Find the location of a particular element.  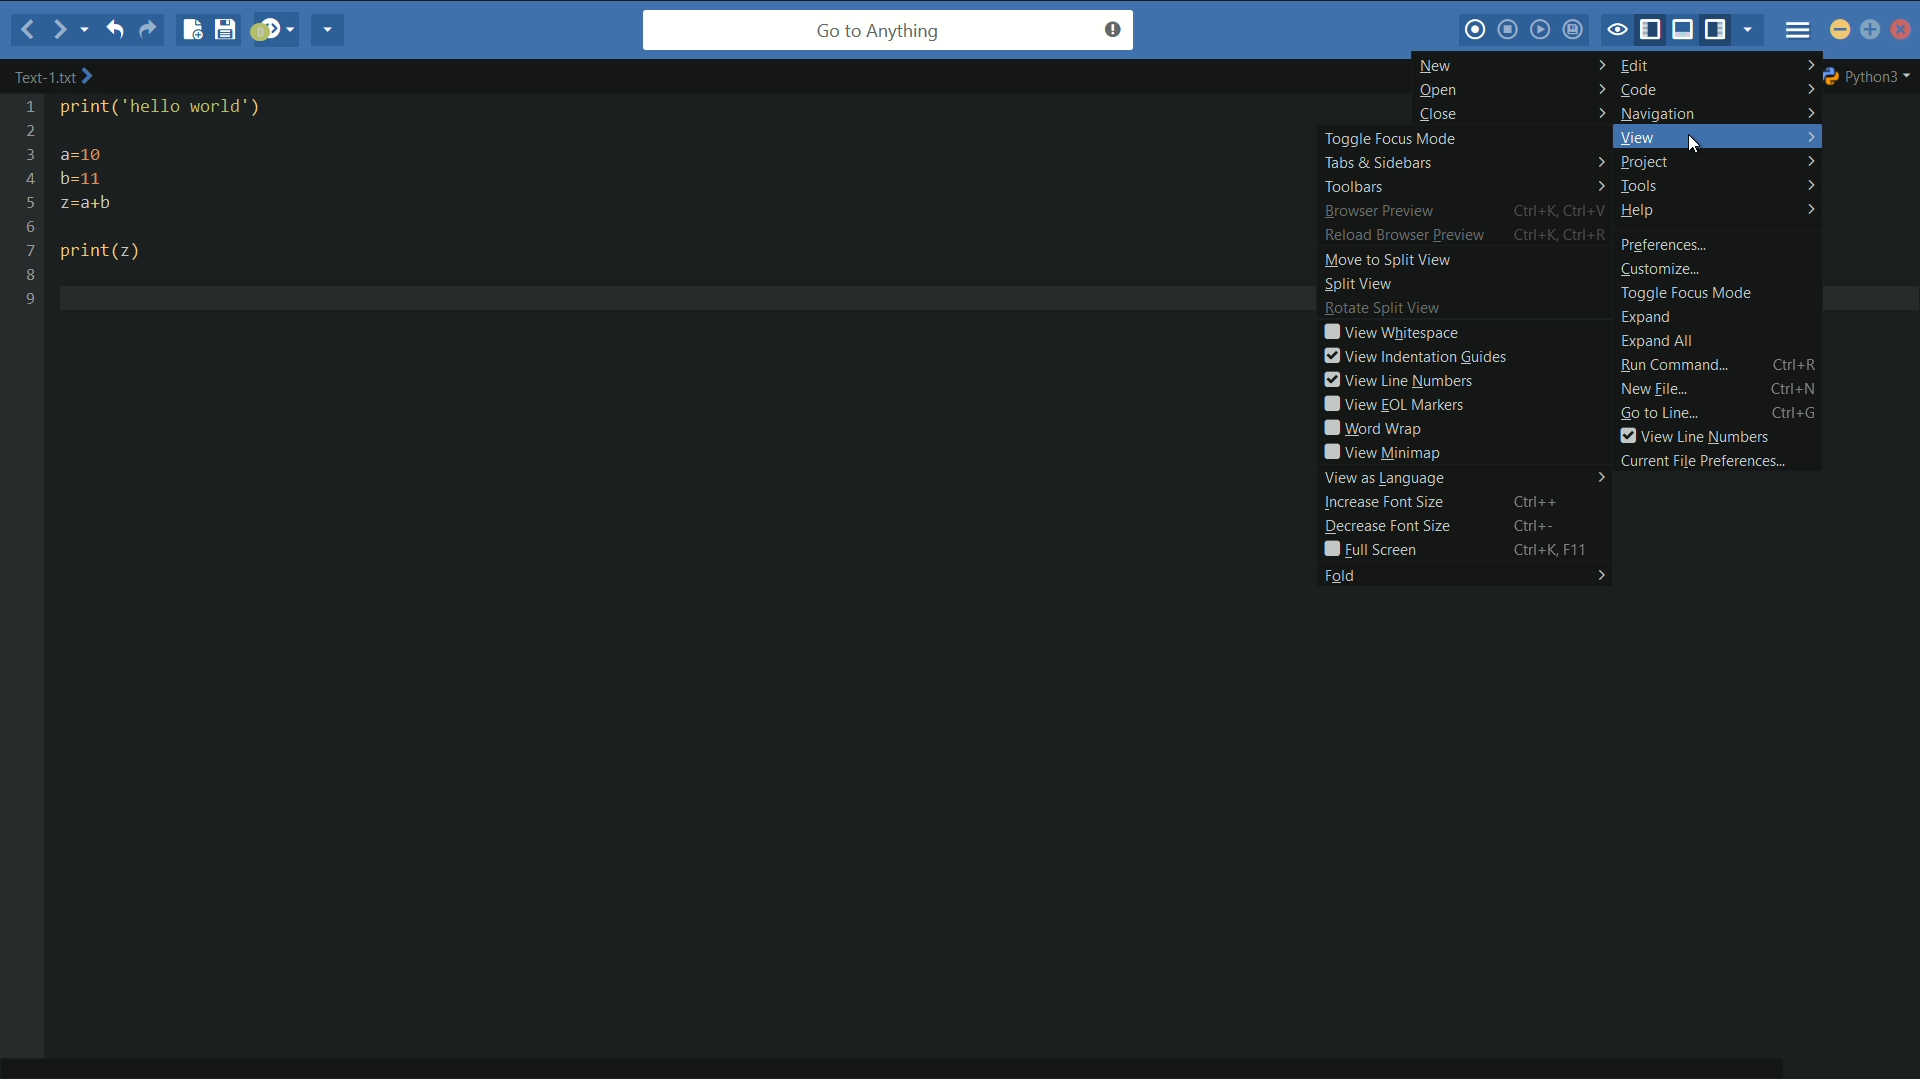

help is located at coordinates (1719, 212).